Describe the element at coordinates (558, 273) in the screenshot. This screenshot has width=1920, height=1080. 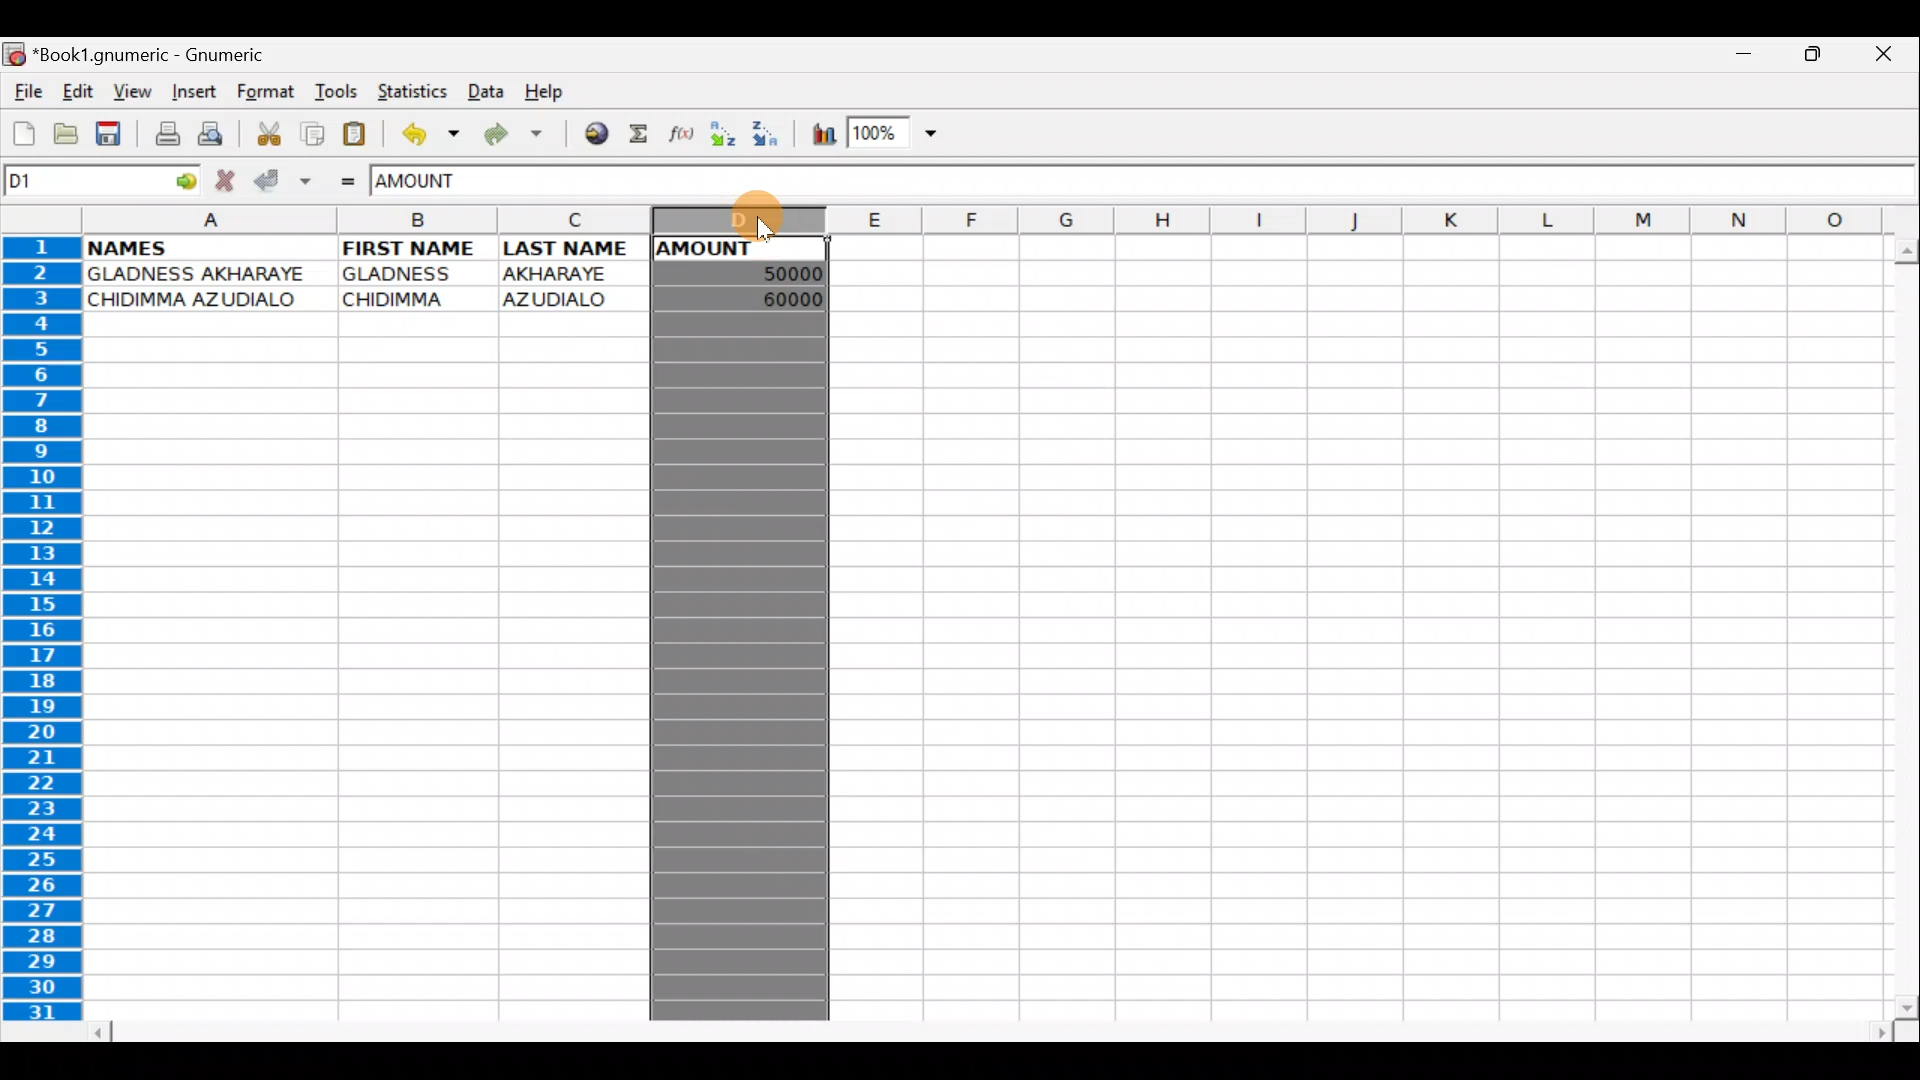
I see `AKHARAYE` at that location.